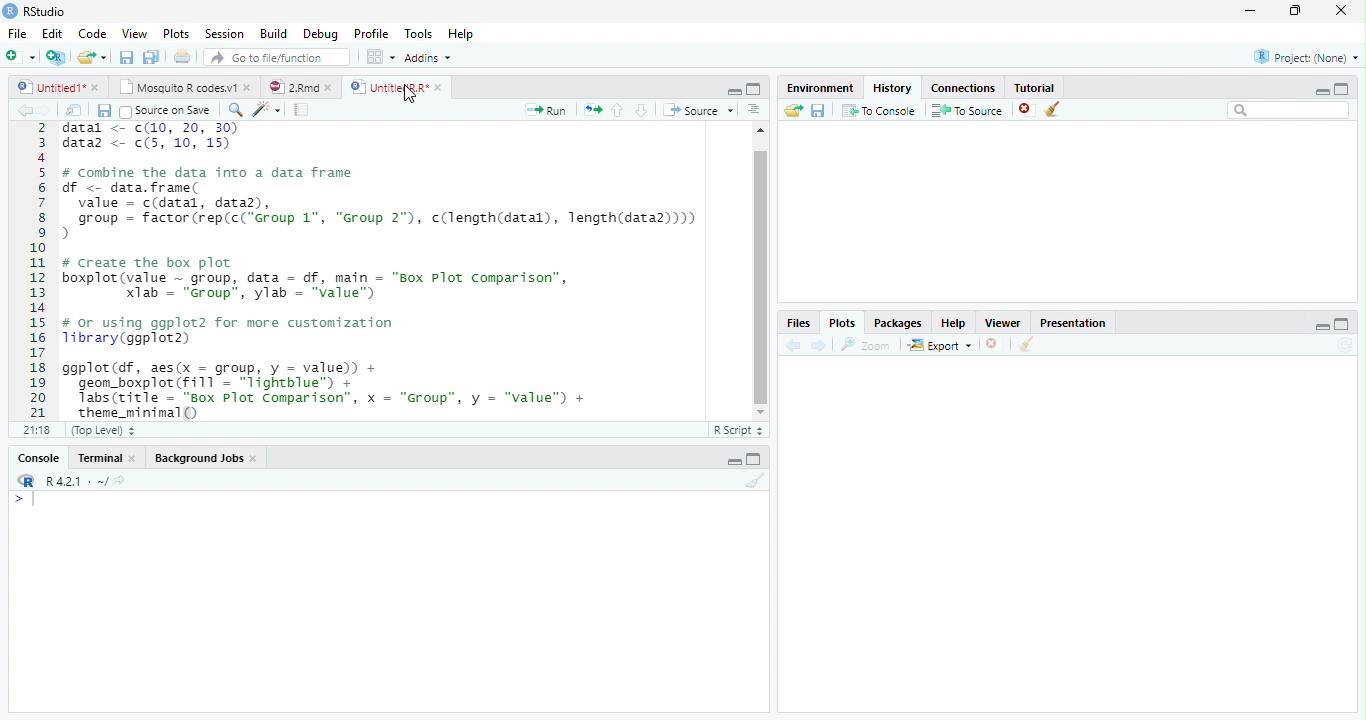  I want to click on Save current document, so click(126, 56).